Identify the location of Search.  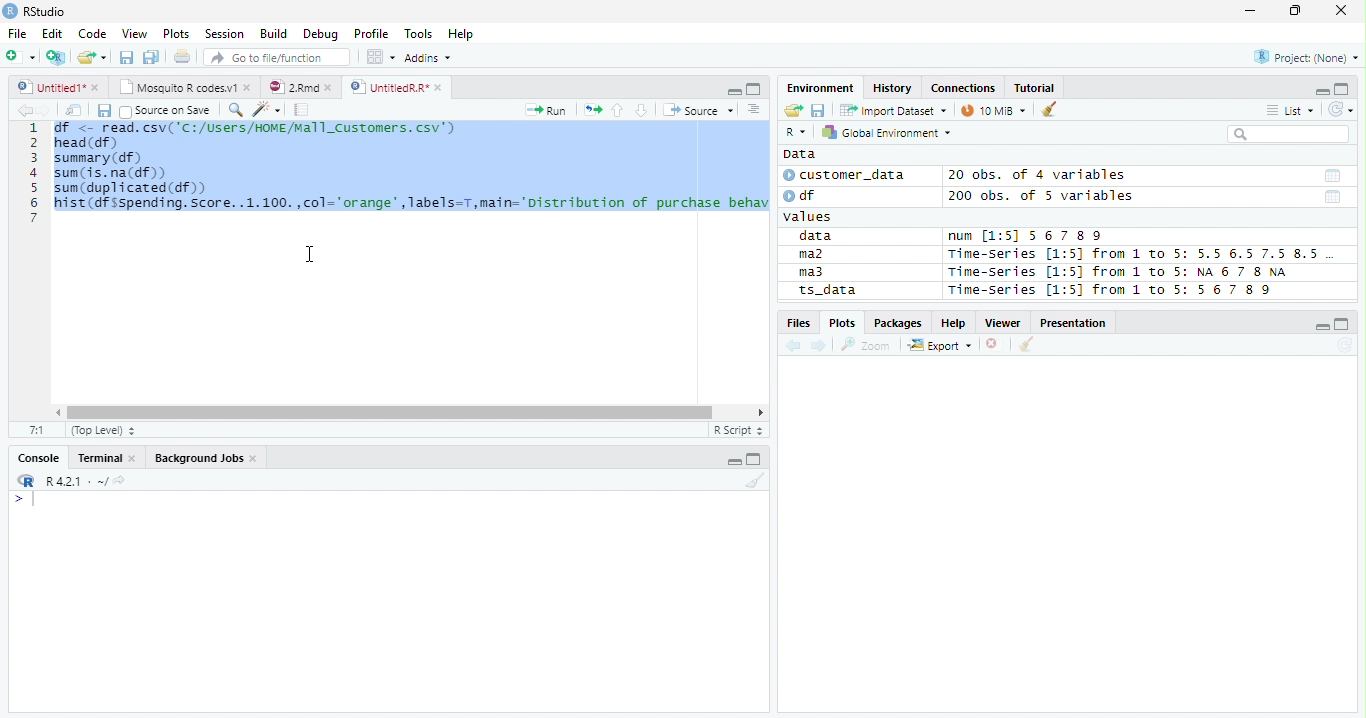
(1286, 134).